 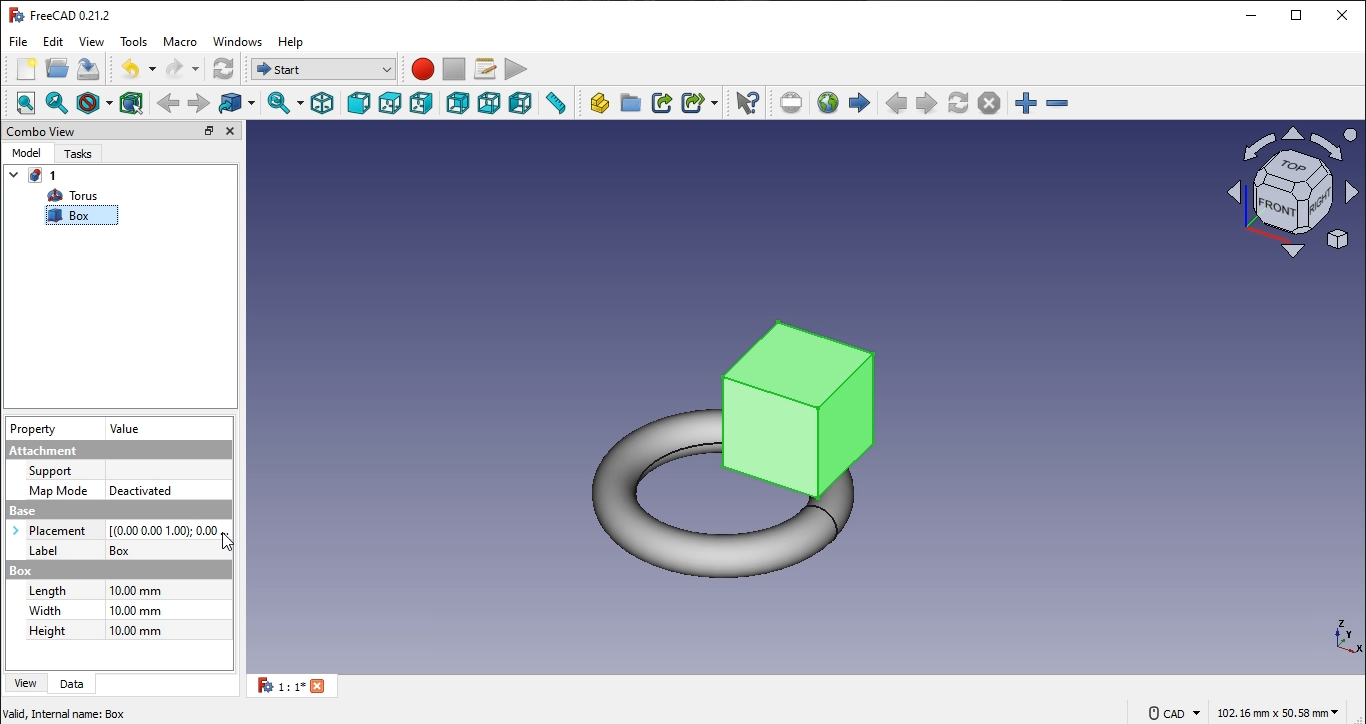 What do you see at coordinates (515, 70) in the screenshot?
I see `execute macro recording` at bounding box center [515, 70].